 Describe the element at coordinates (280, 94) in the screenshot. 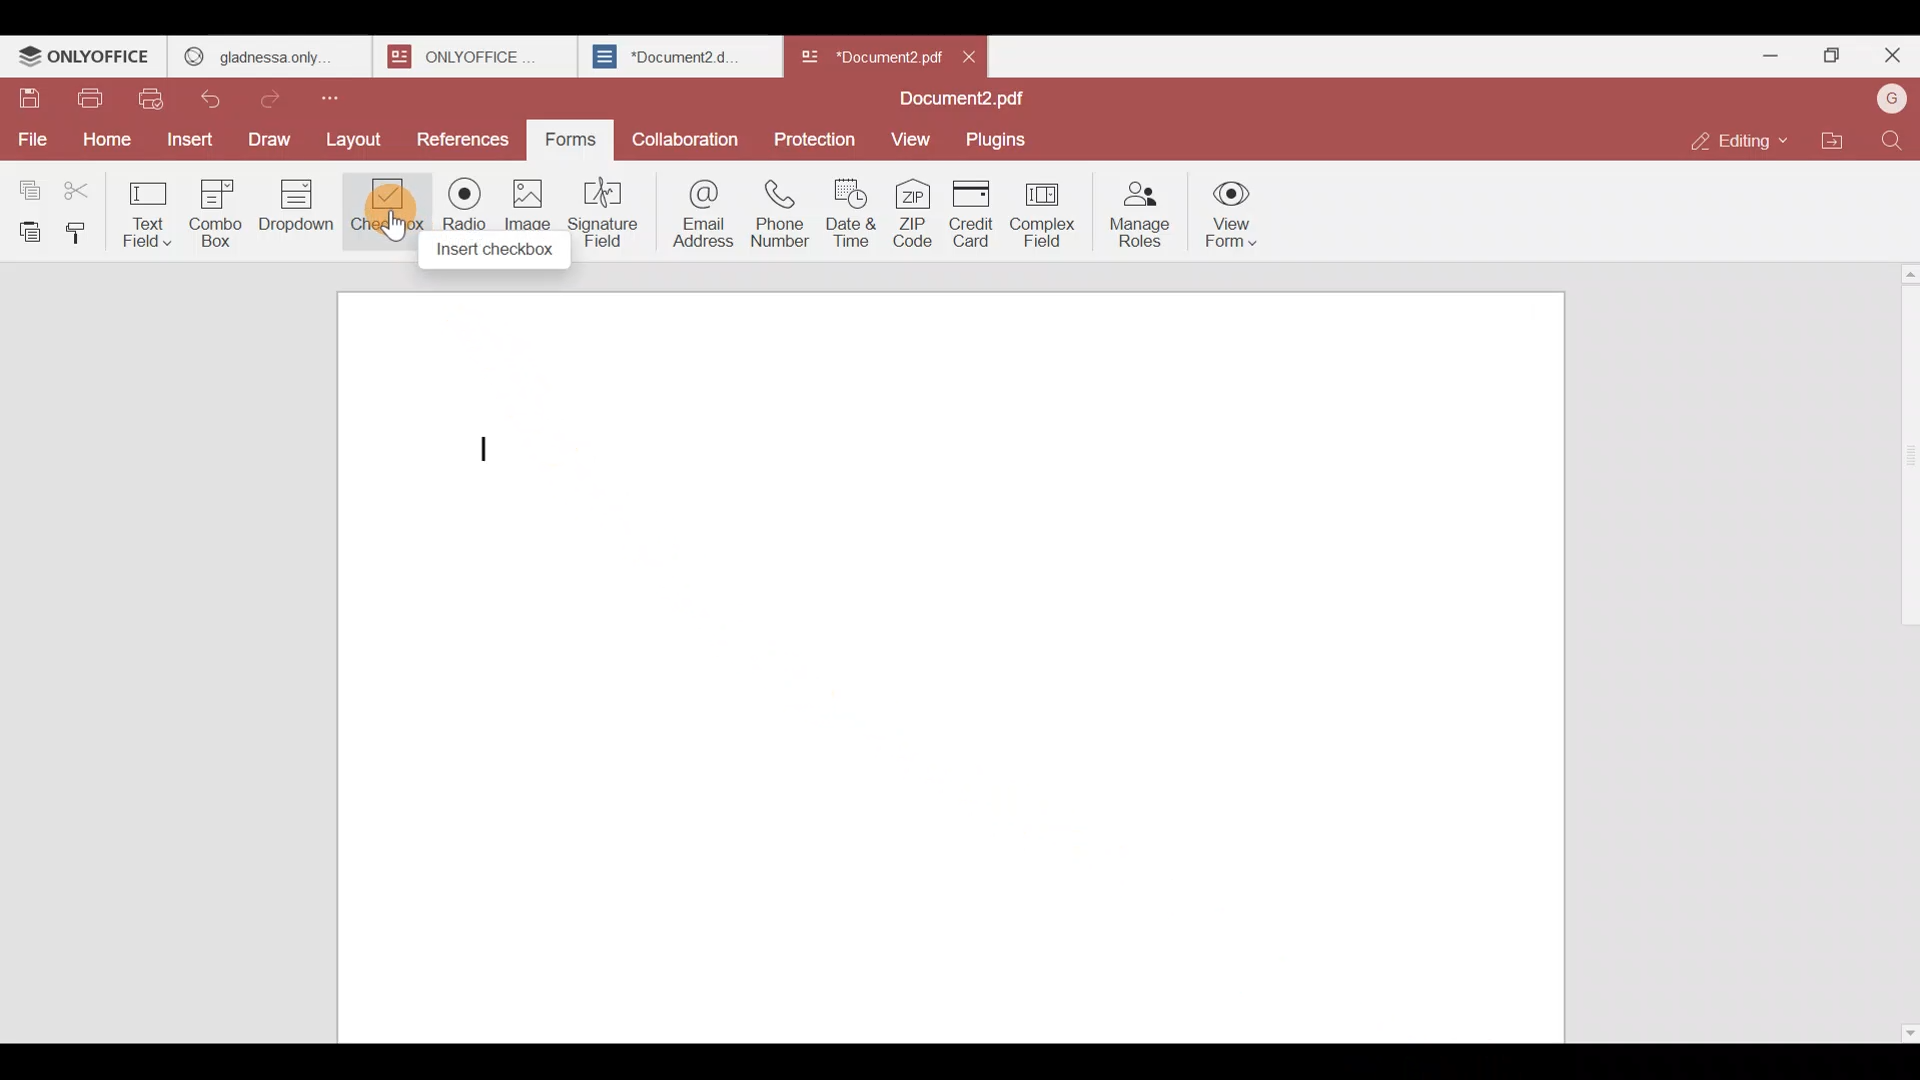

I see `Redo` at that location.